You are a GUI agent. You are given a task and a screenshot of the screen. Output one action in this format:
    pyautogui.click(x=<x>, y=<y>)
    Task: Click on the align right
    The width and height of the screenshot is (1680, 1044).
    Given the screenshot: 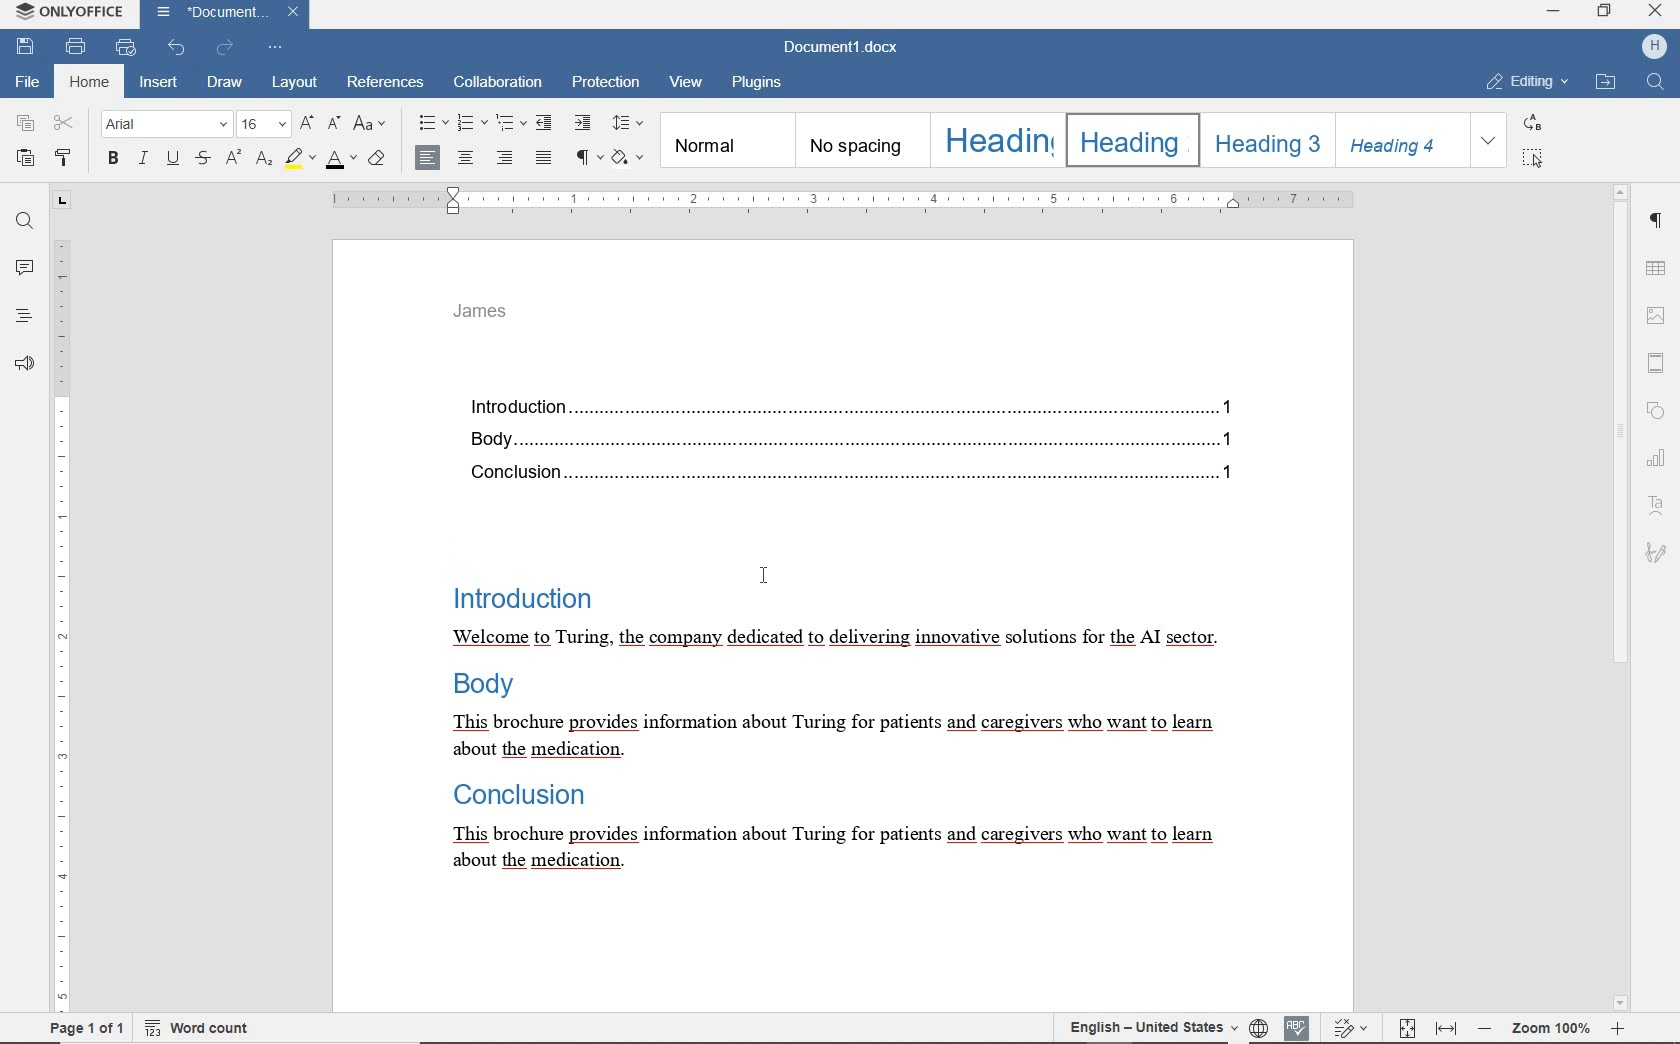 What is the action you would take?
    pyautogui.click(x=508, y=160)
    